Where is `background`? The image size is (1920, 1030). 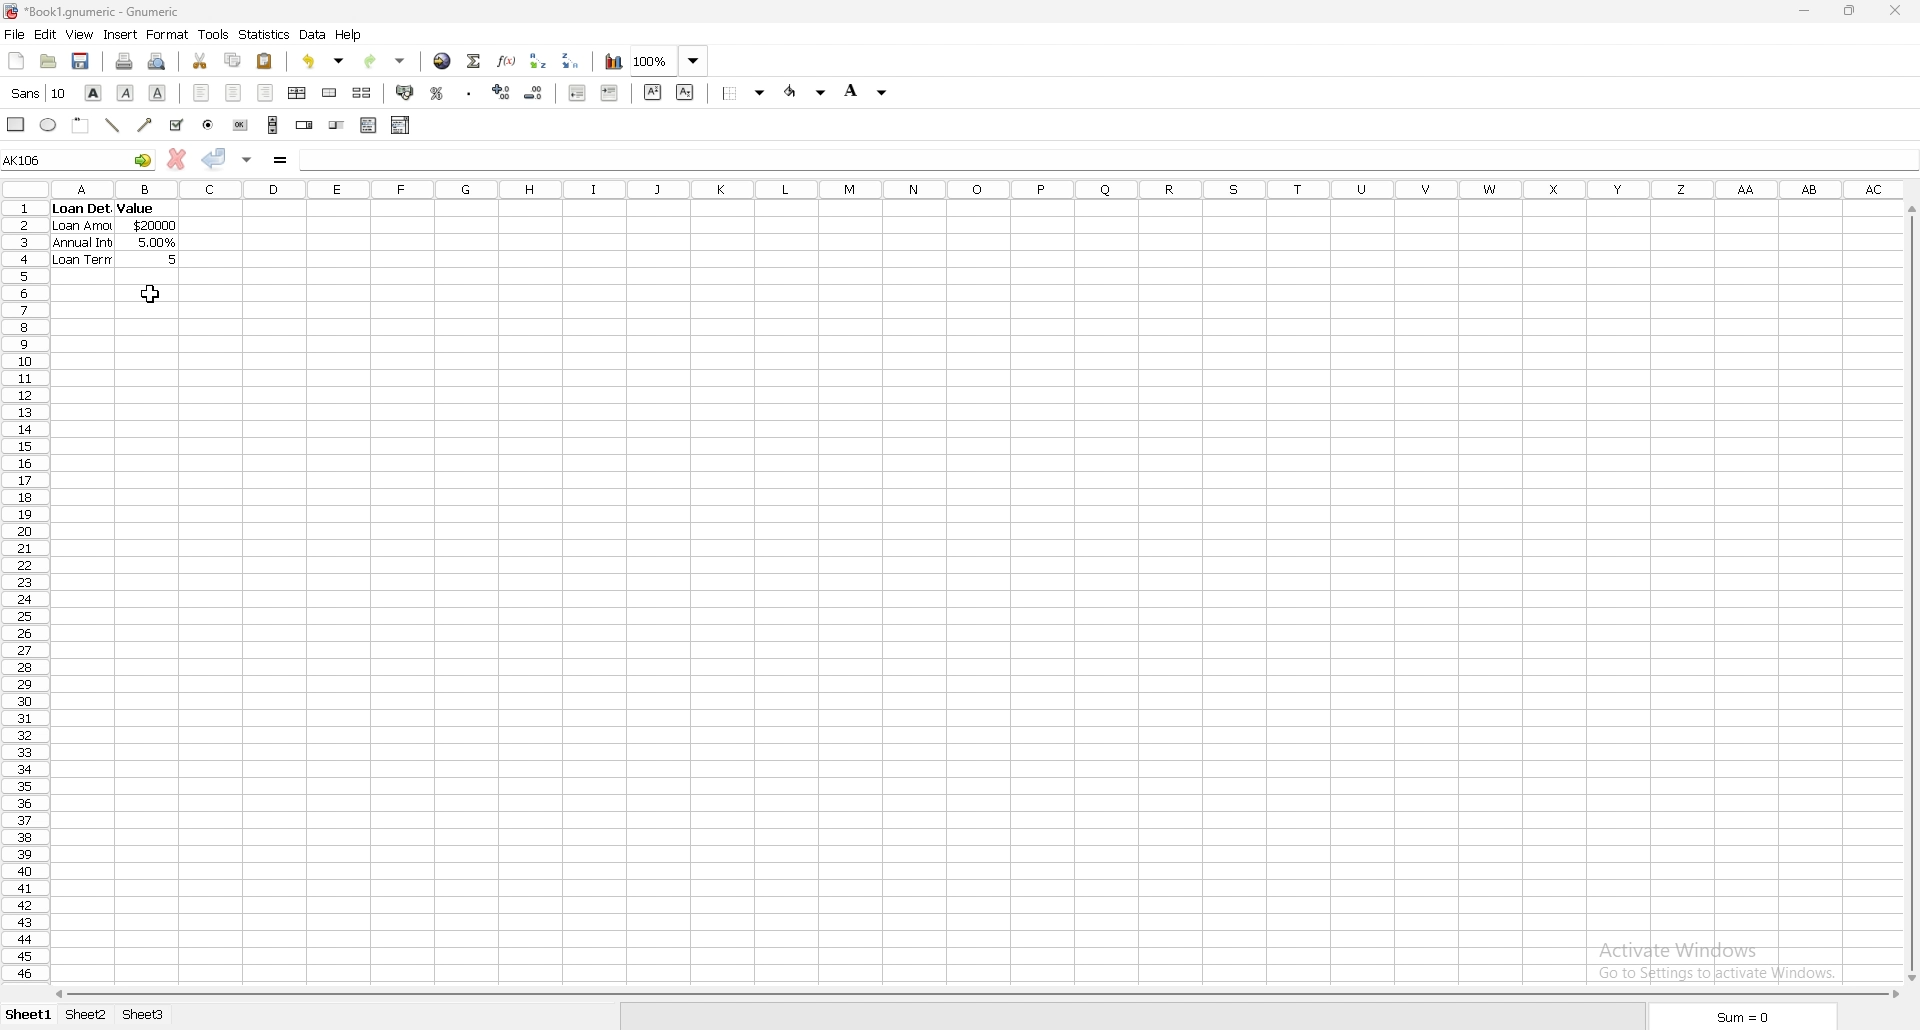
background is located at coordinates (866, 90).